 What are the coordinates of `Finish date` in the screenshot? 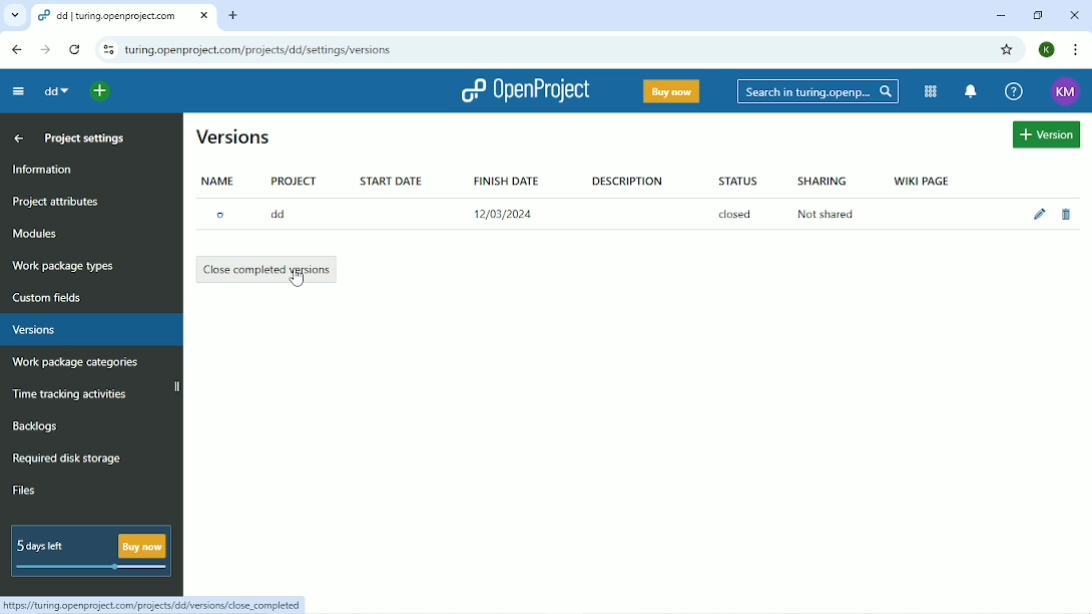 It's located at (504, 178).